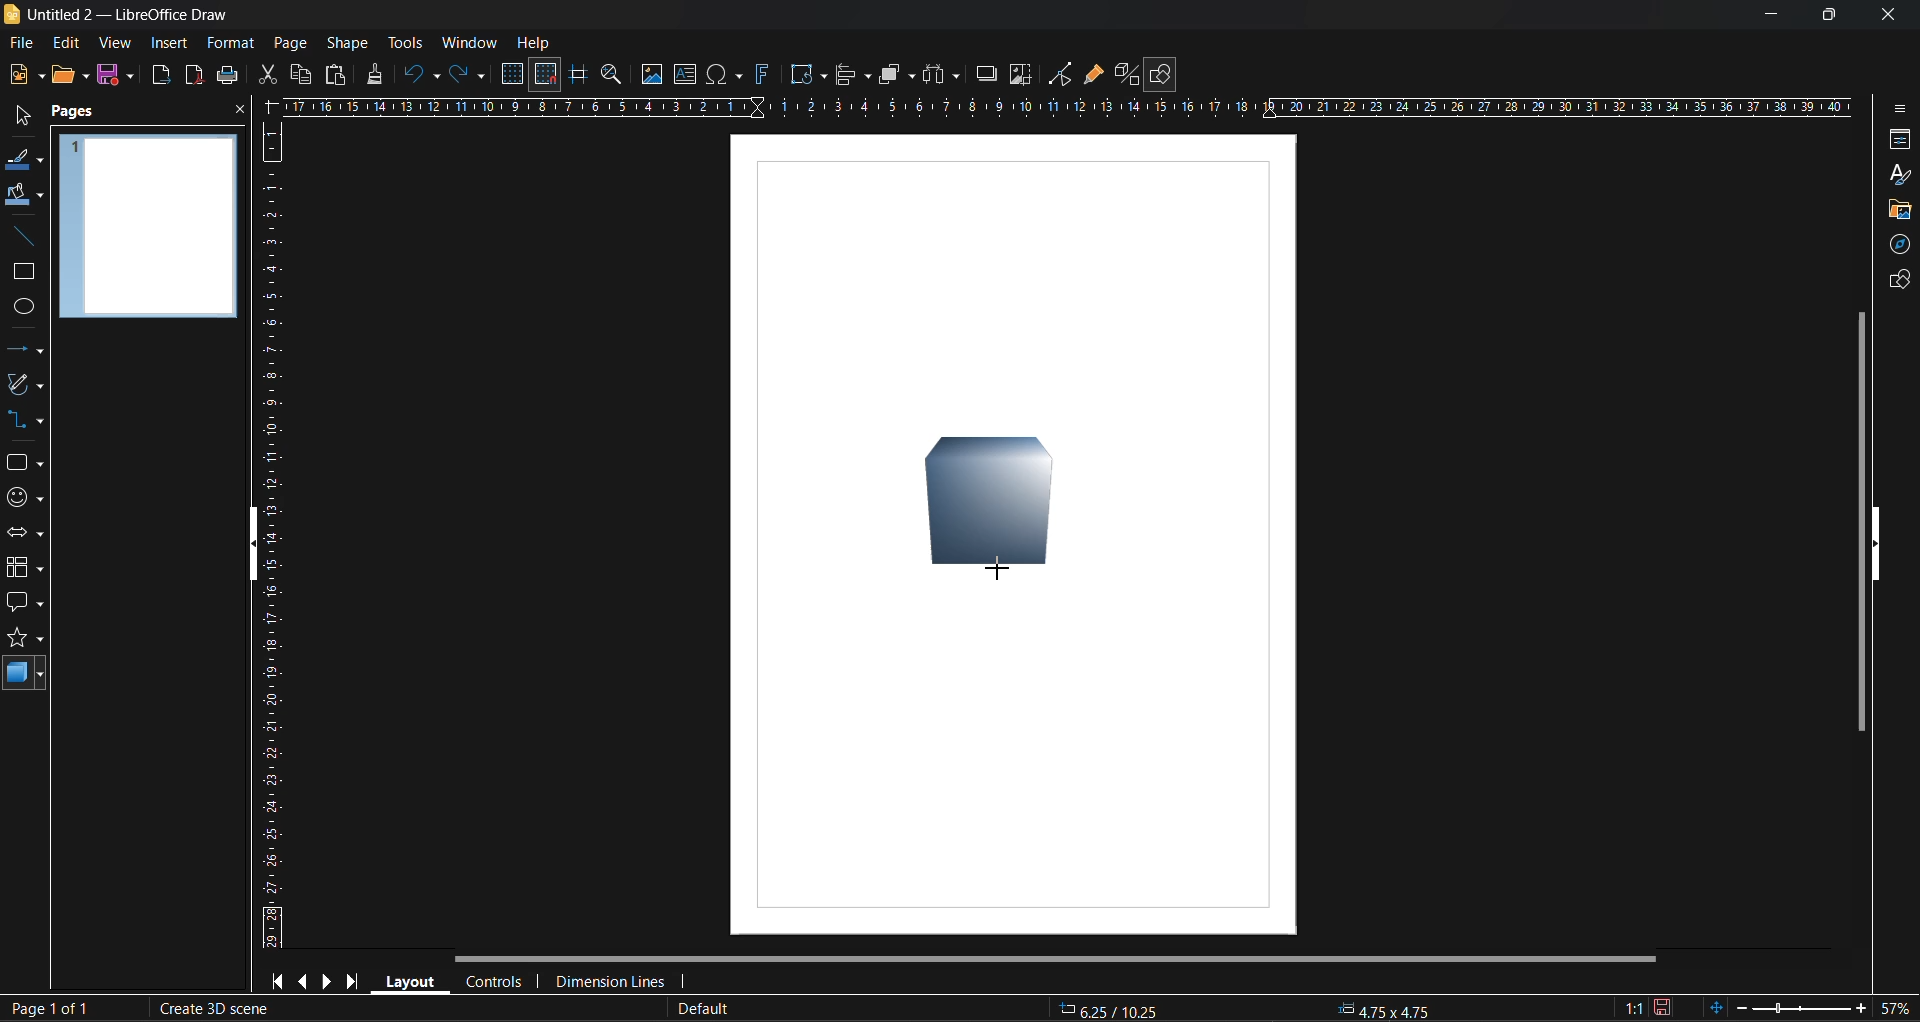 Image resolution: width=1920 pixels, height=1022 pixels. Describe the element at coordinates (1861, 520) in the screenshot. I see `vertical scroll bar` at that location.